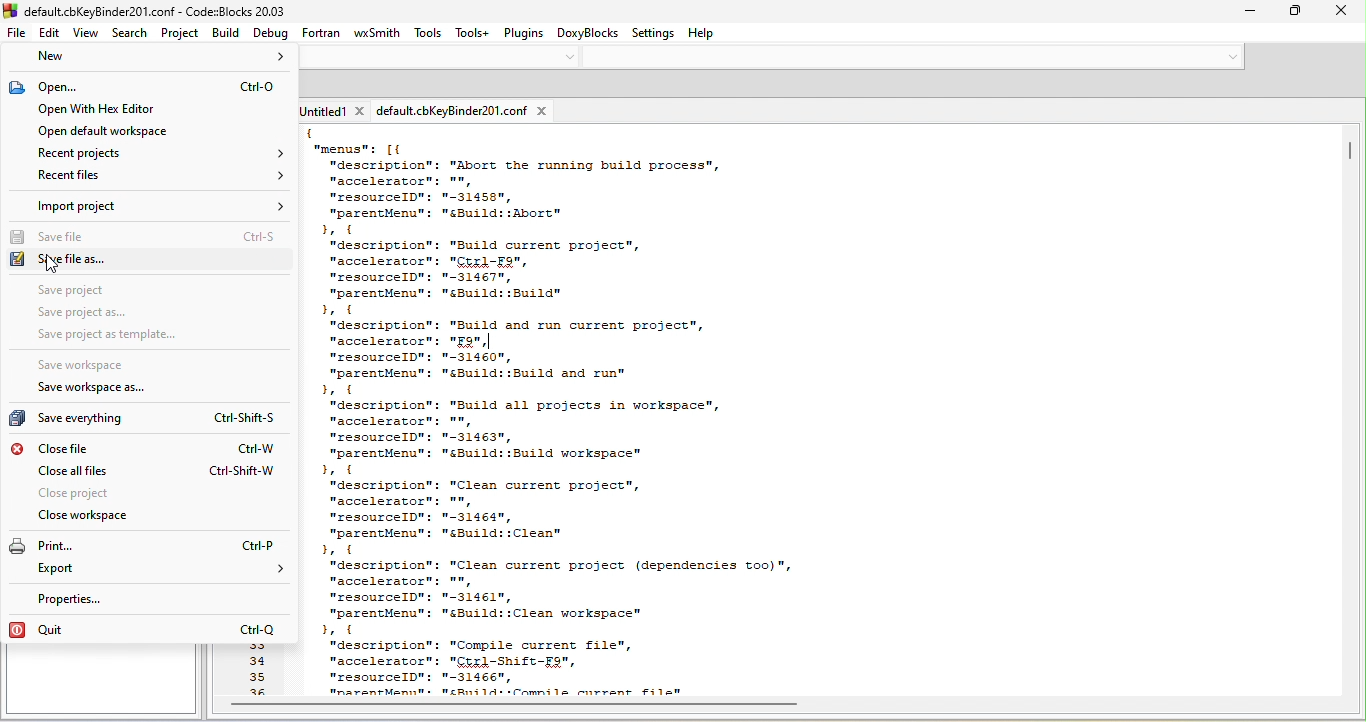 The image size is (1366, 722). Describe the element at coordinates (1247, 13) in the screenshot. I see `minimize` at that location.